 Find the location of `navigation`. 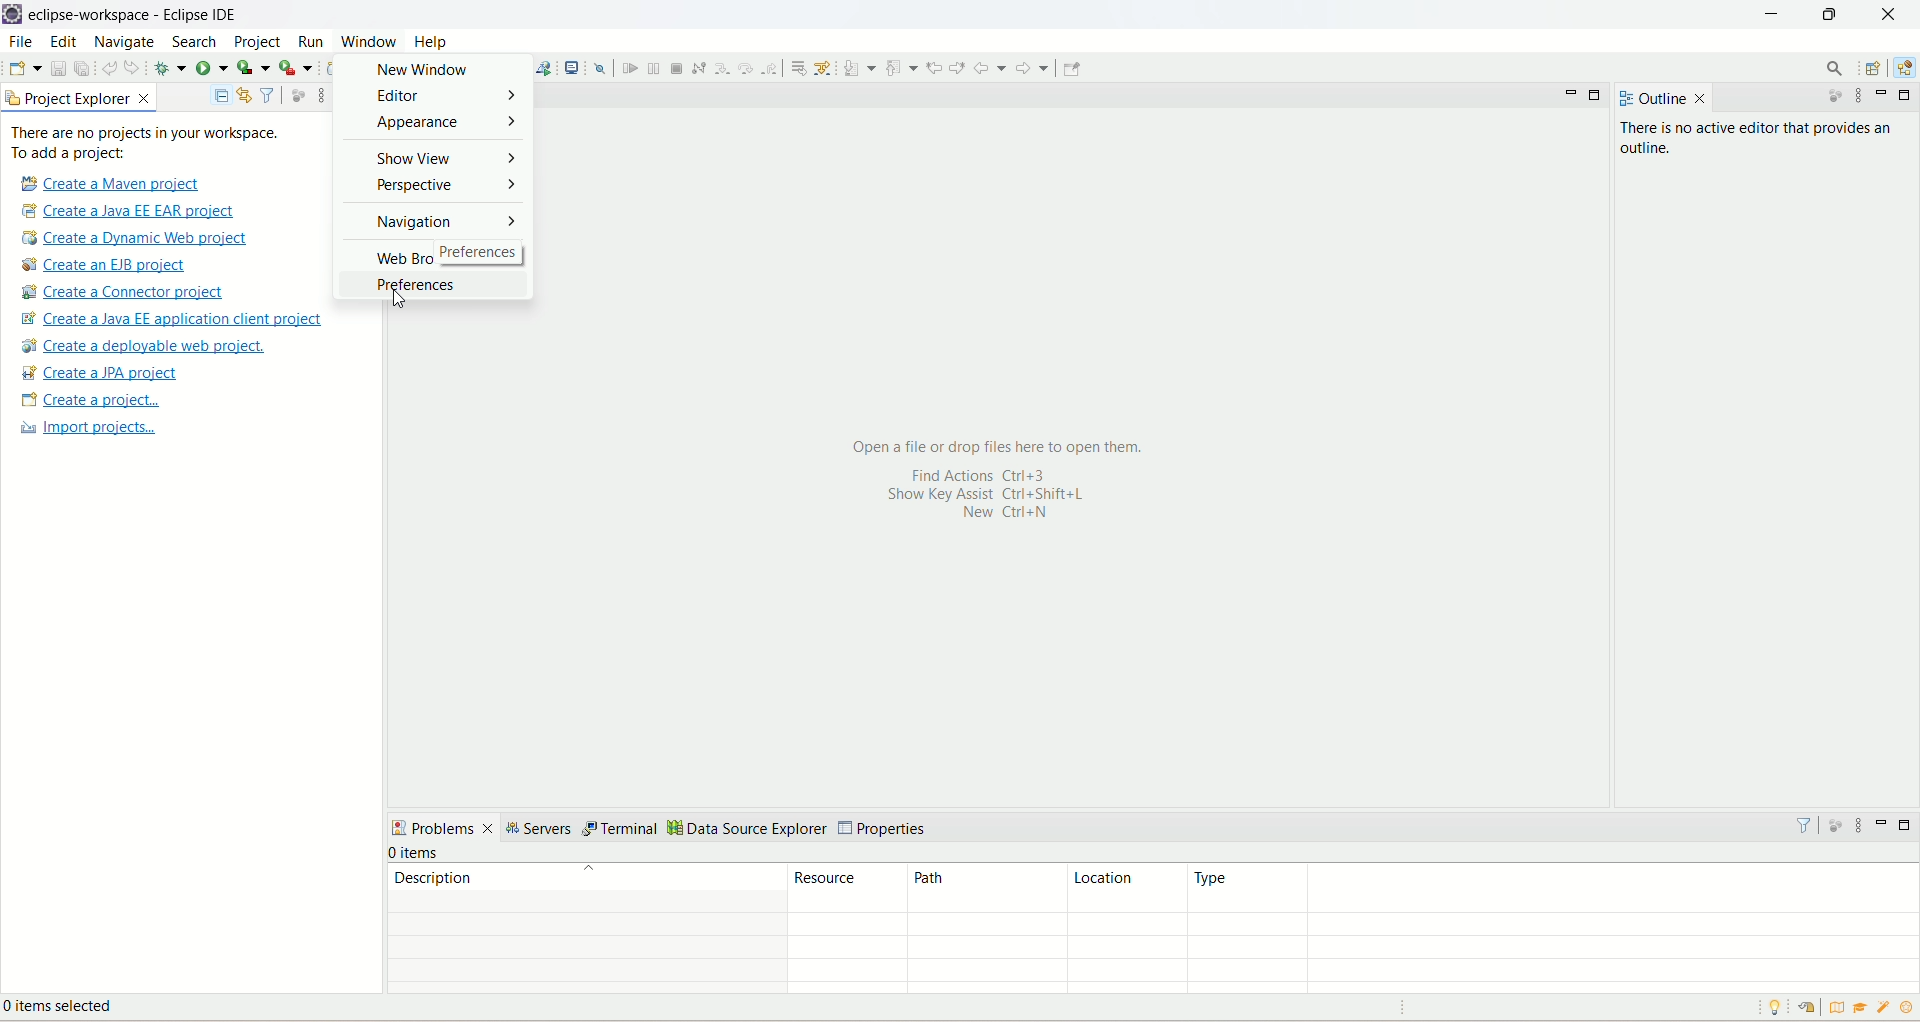

navigation is located at coordinates (437, 226).